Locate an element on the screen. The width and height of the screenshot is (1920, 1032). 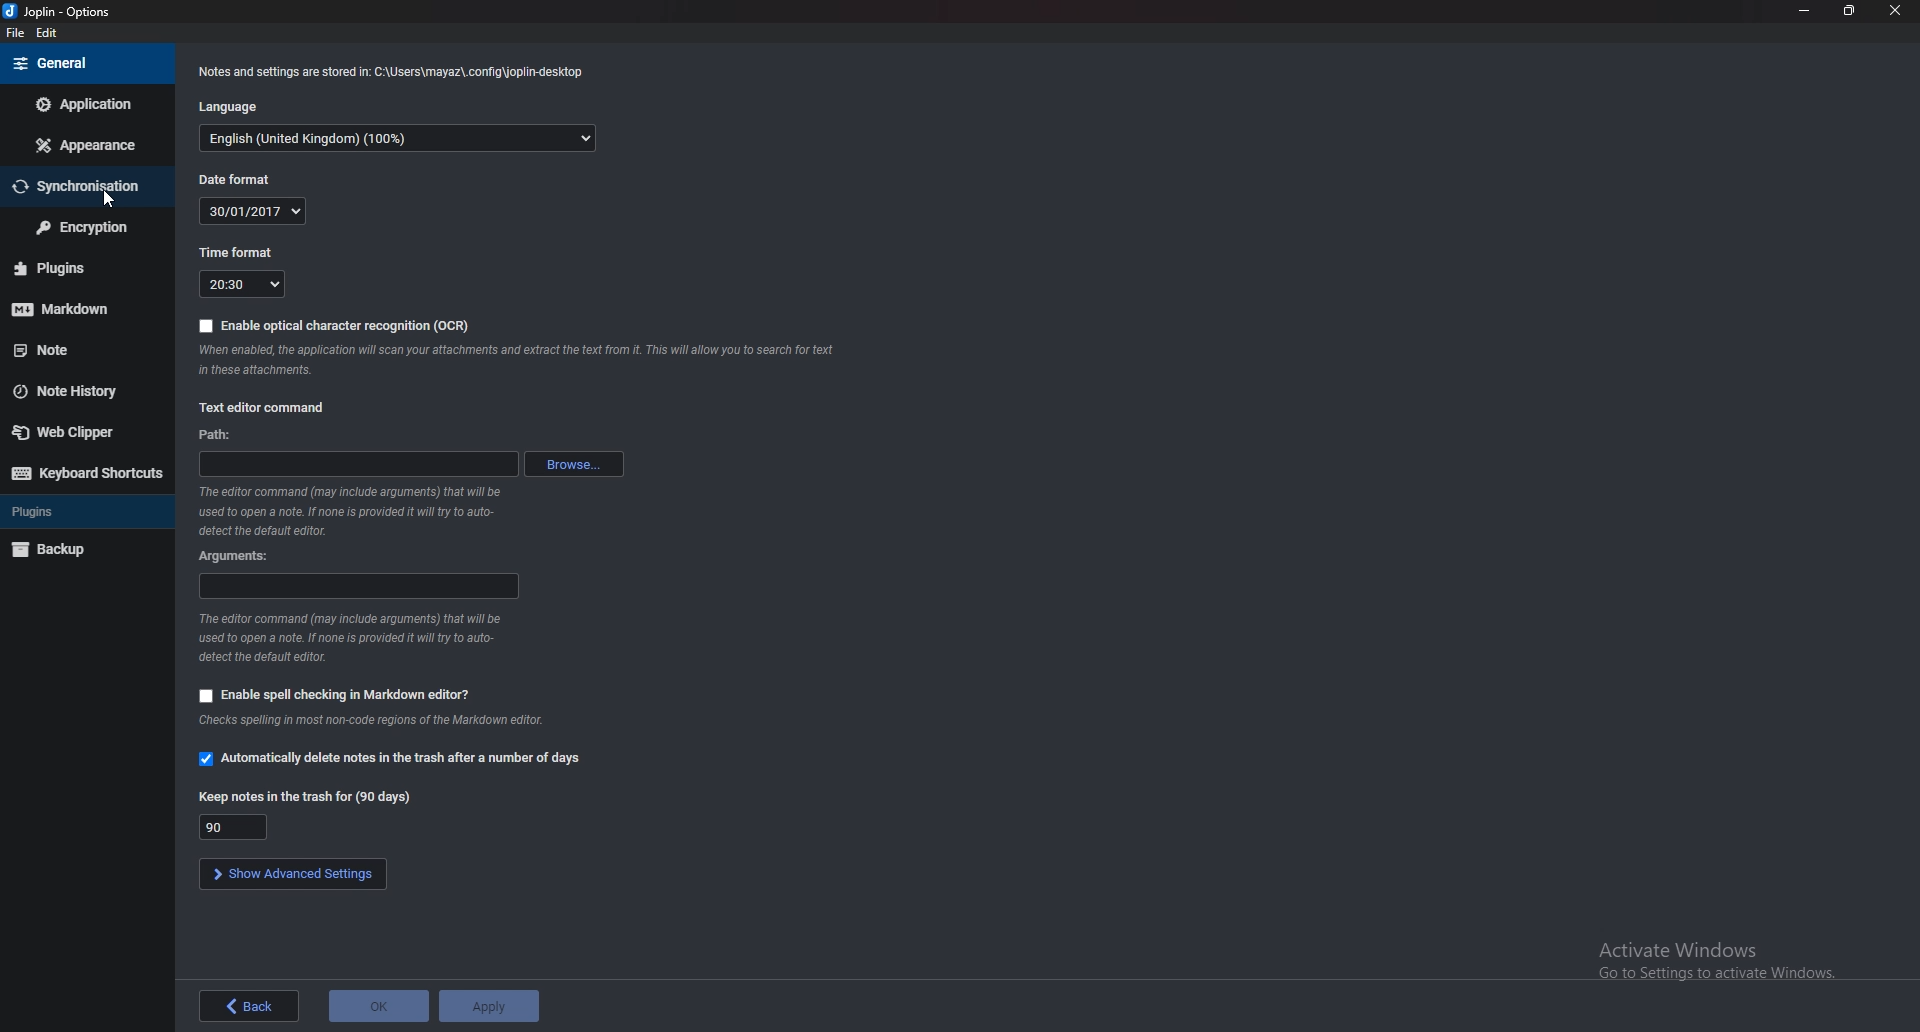
back is located at coordinates (245, 1005).